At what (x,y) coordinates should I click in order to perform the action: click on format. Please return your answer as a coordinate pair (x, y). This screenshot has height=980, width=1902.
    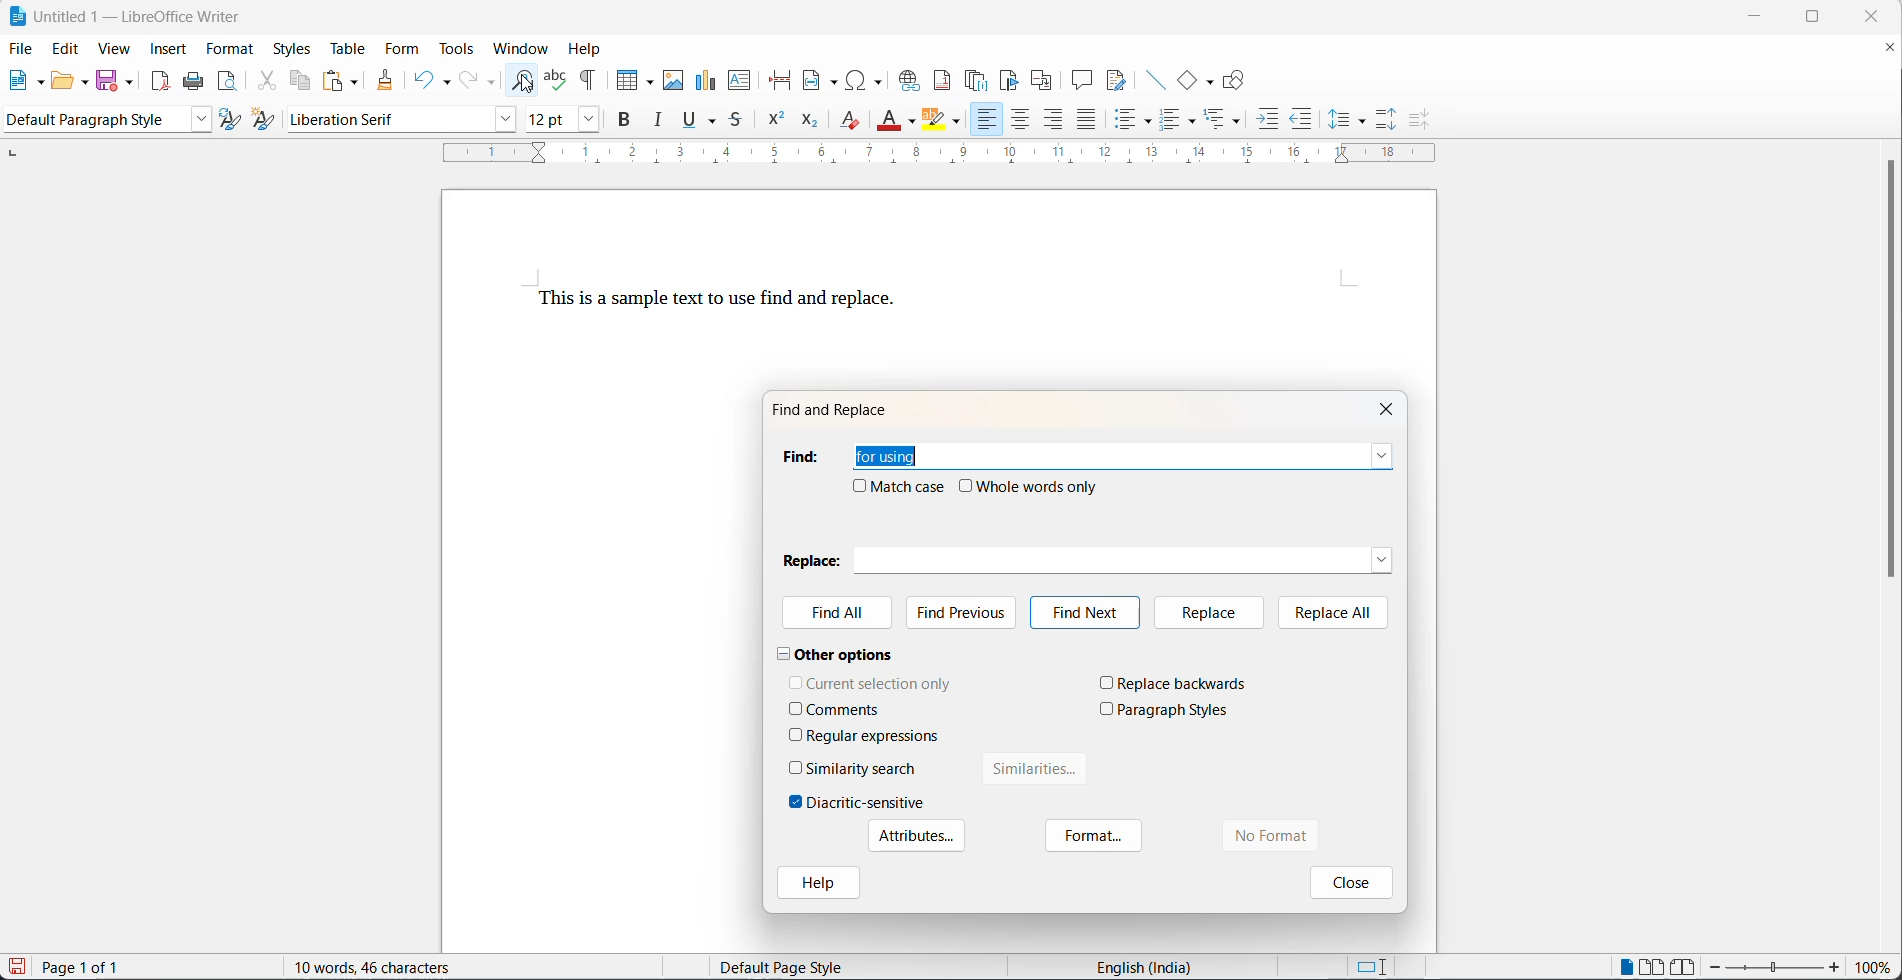
    Looking at the image, I should click on (232, 50).